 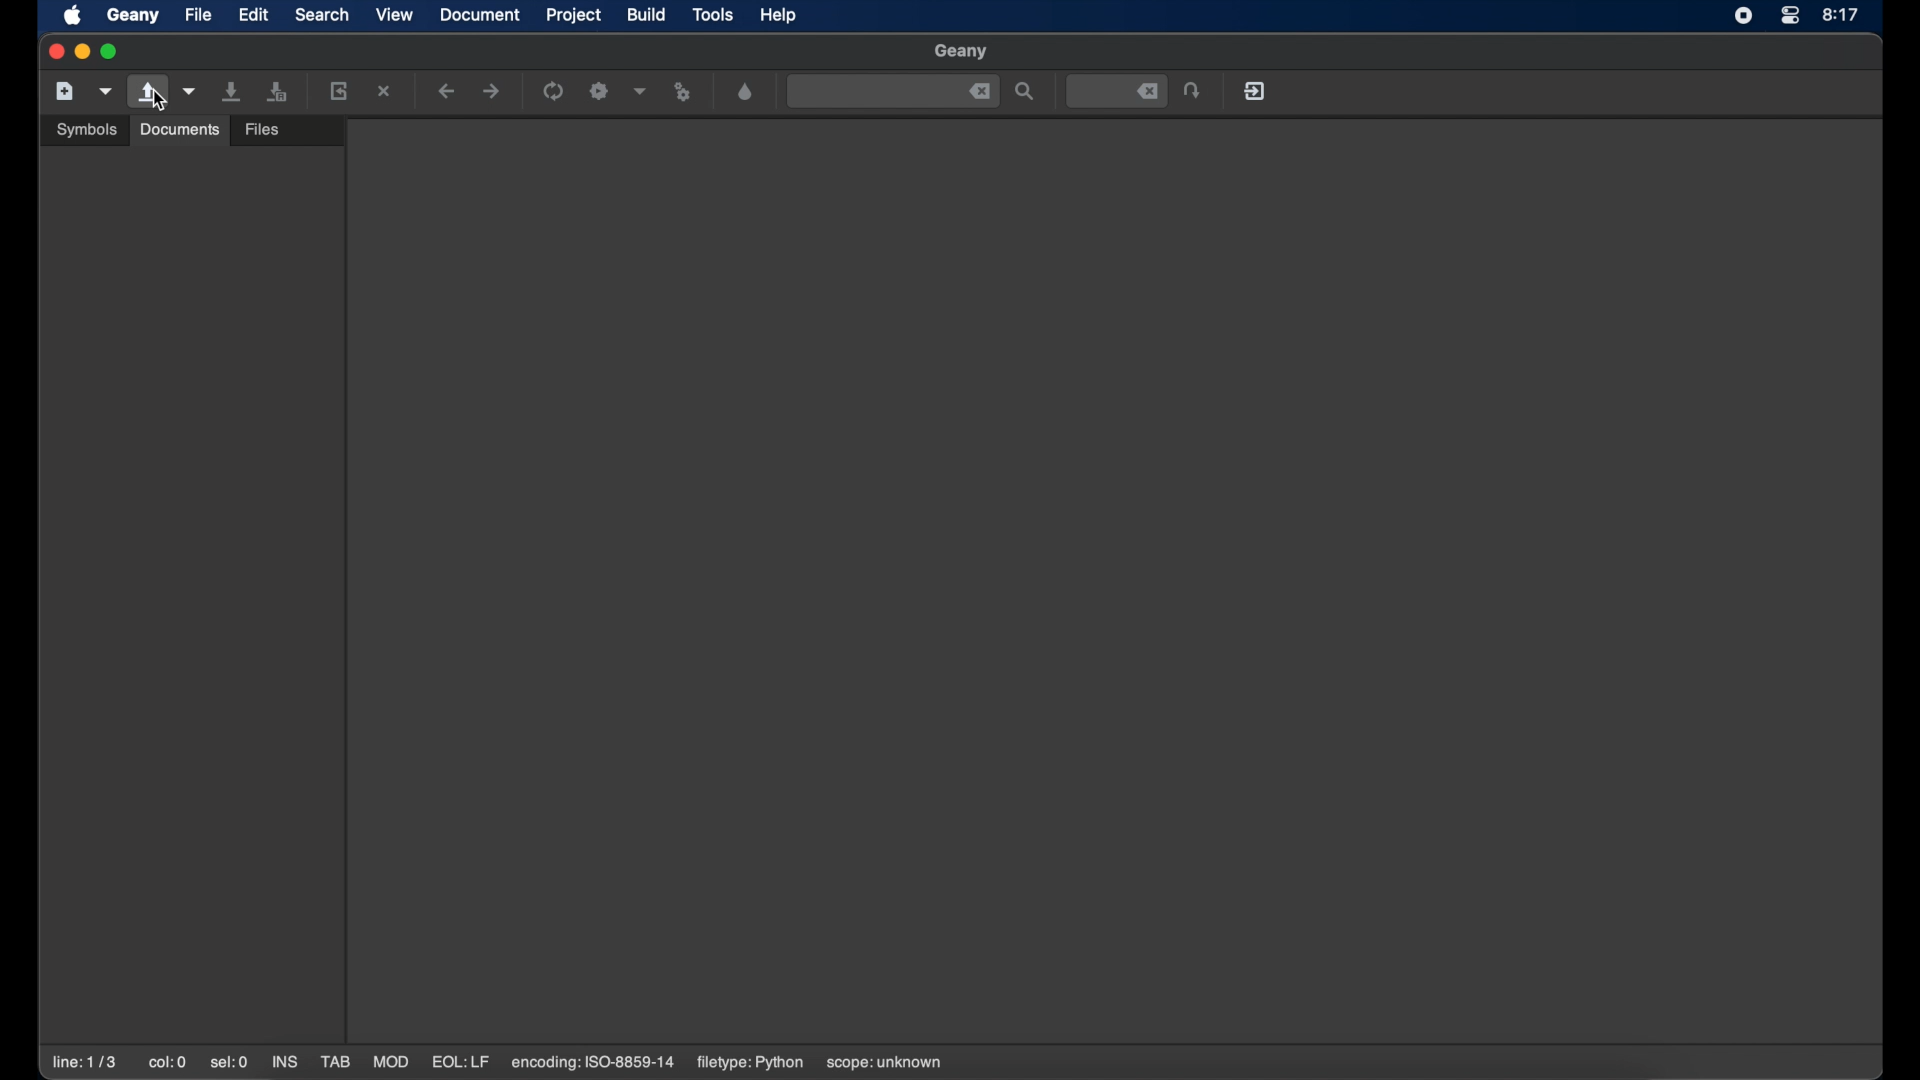 I want to click on tools, so click(x=714, y=13).